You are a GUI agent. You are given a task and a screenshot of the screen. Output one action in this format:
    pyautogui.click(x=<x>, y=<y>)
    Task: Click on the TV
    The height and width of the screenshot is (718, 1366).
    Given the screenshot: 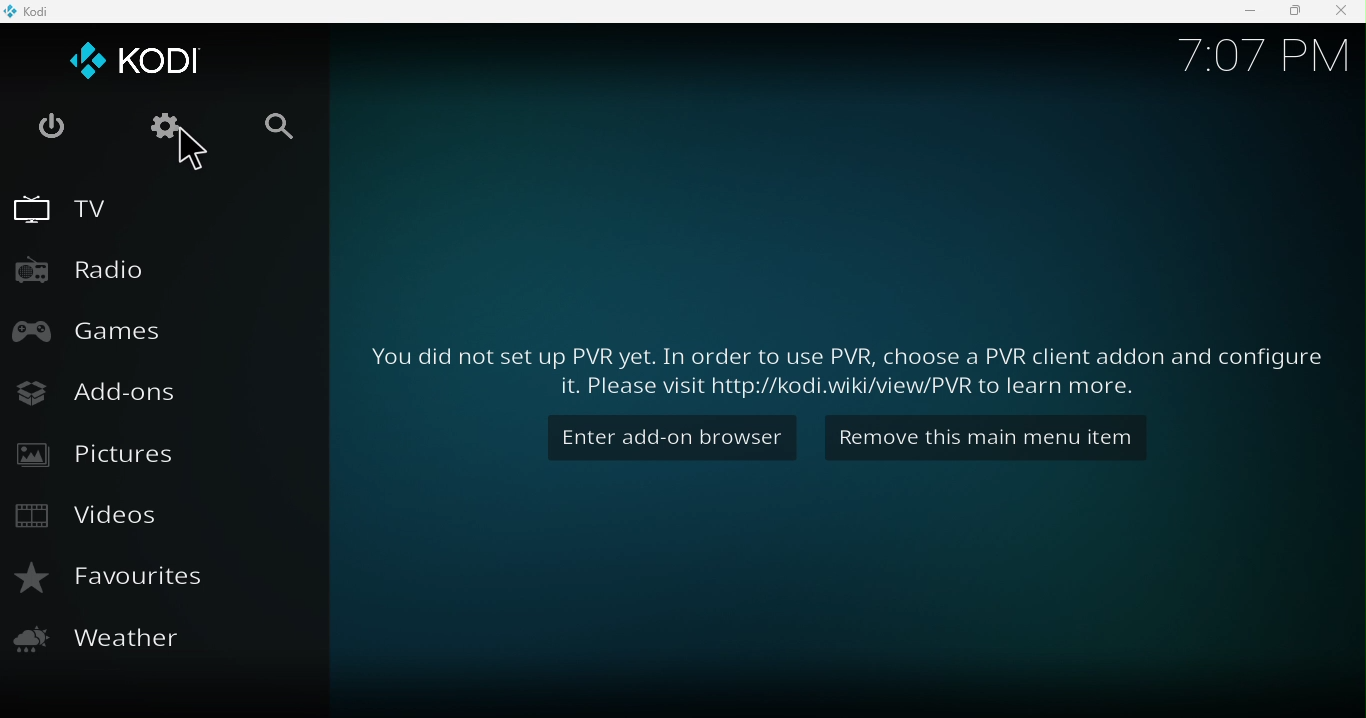 What is the action you would take?
    pyautogui.click(x=62, y=206)
    